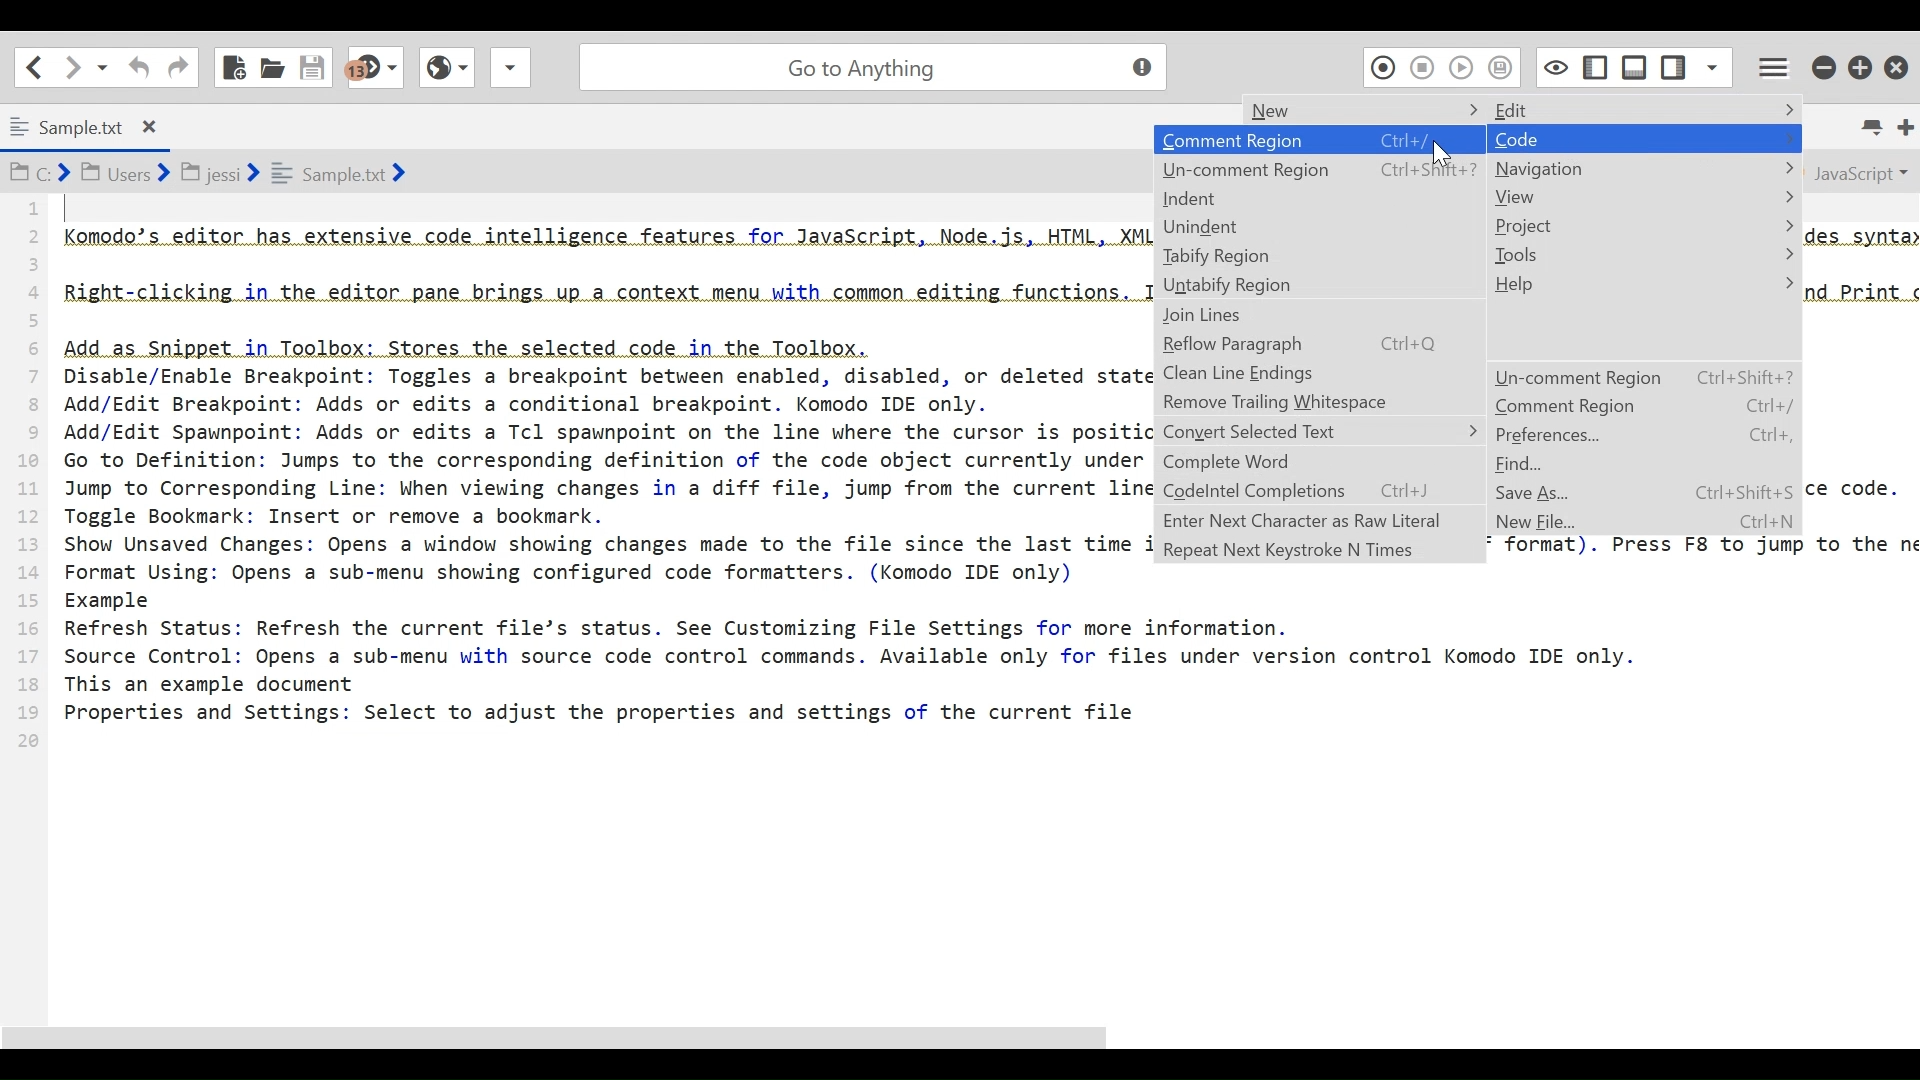  What do you see at coordinates (1769, 64) in the screenshot?
I see `Application menu` at bounding box center [1769, 64].